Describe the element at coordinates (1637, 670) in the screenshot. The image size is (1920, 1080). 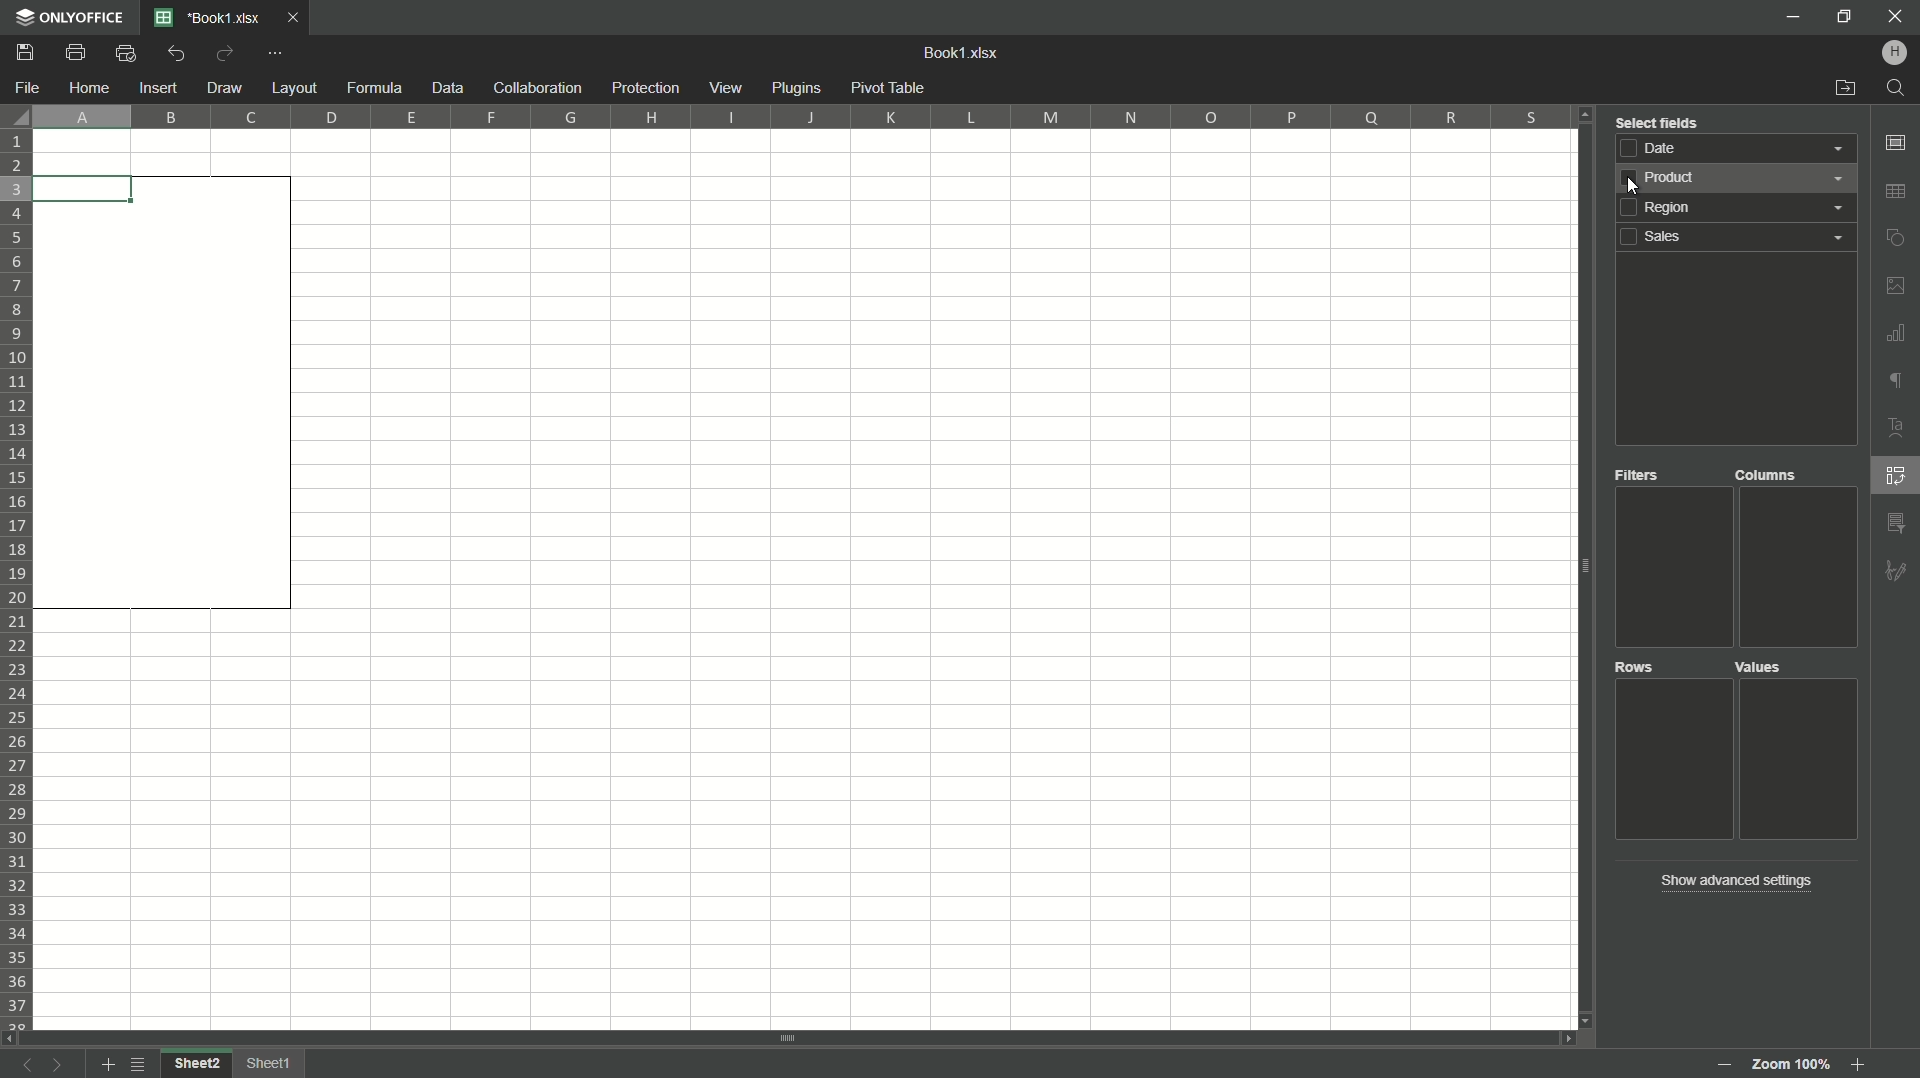
I see `rows` at that location.